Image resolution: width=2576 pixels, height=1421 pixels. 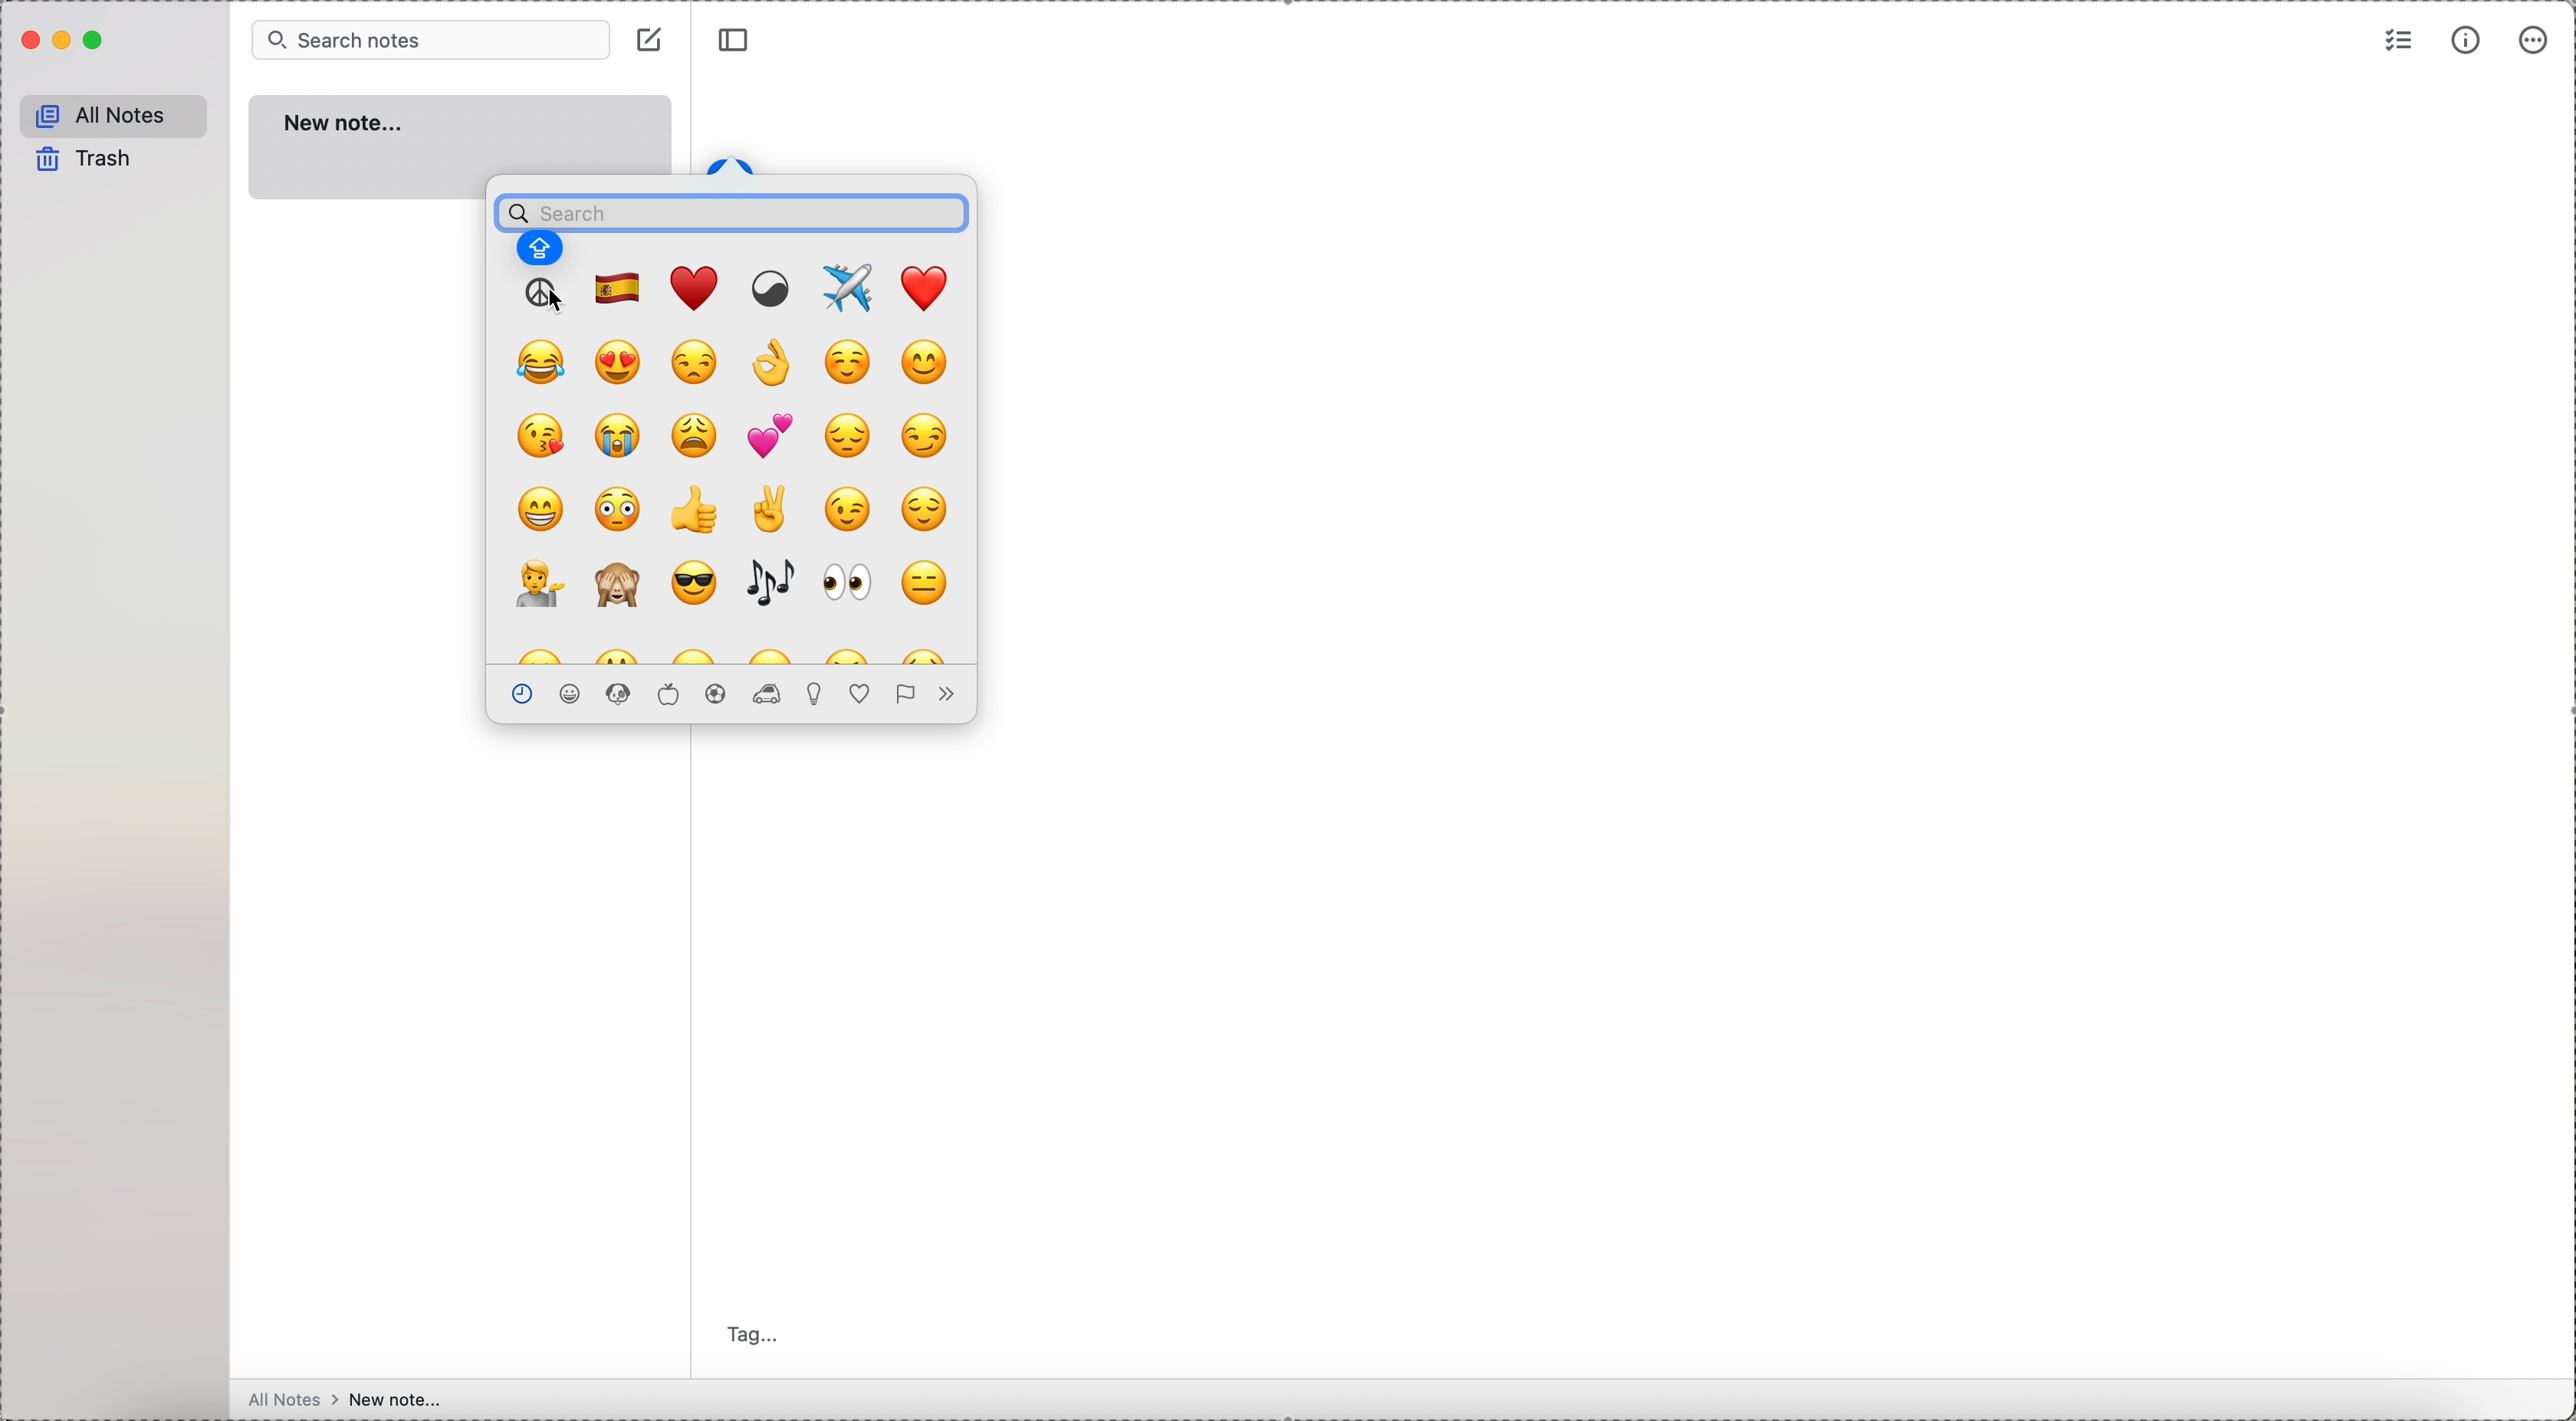 I want to click on more symbols, so click(x=942, y=695).